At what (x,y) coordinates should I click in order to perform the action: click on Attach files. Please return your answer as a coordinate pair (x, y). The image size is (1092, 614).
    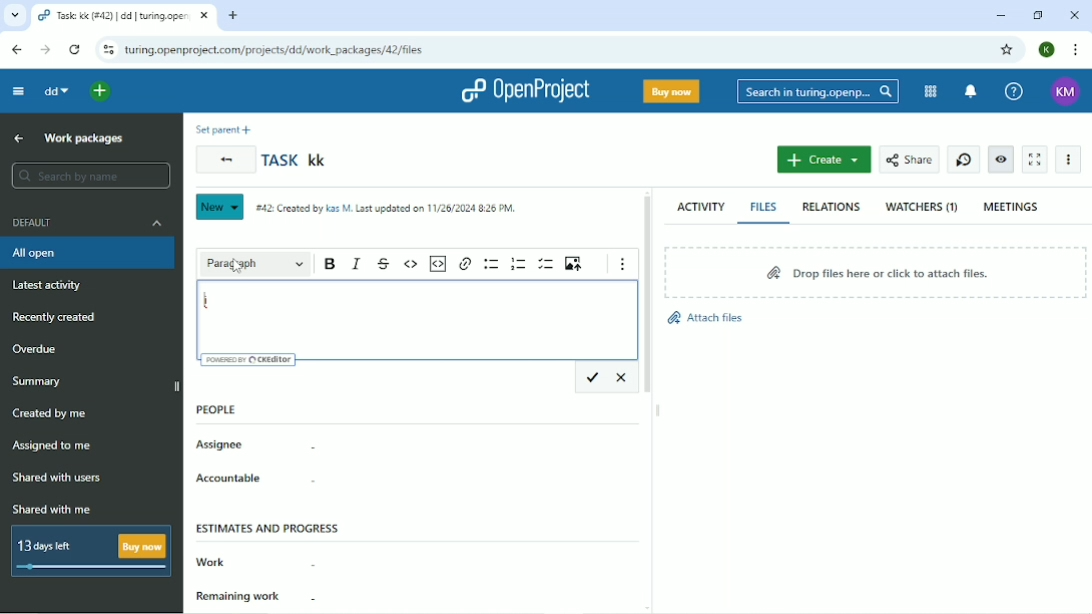
    Looking at the image, I should click on (709, 319).